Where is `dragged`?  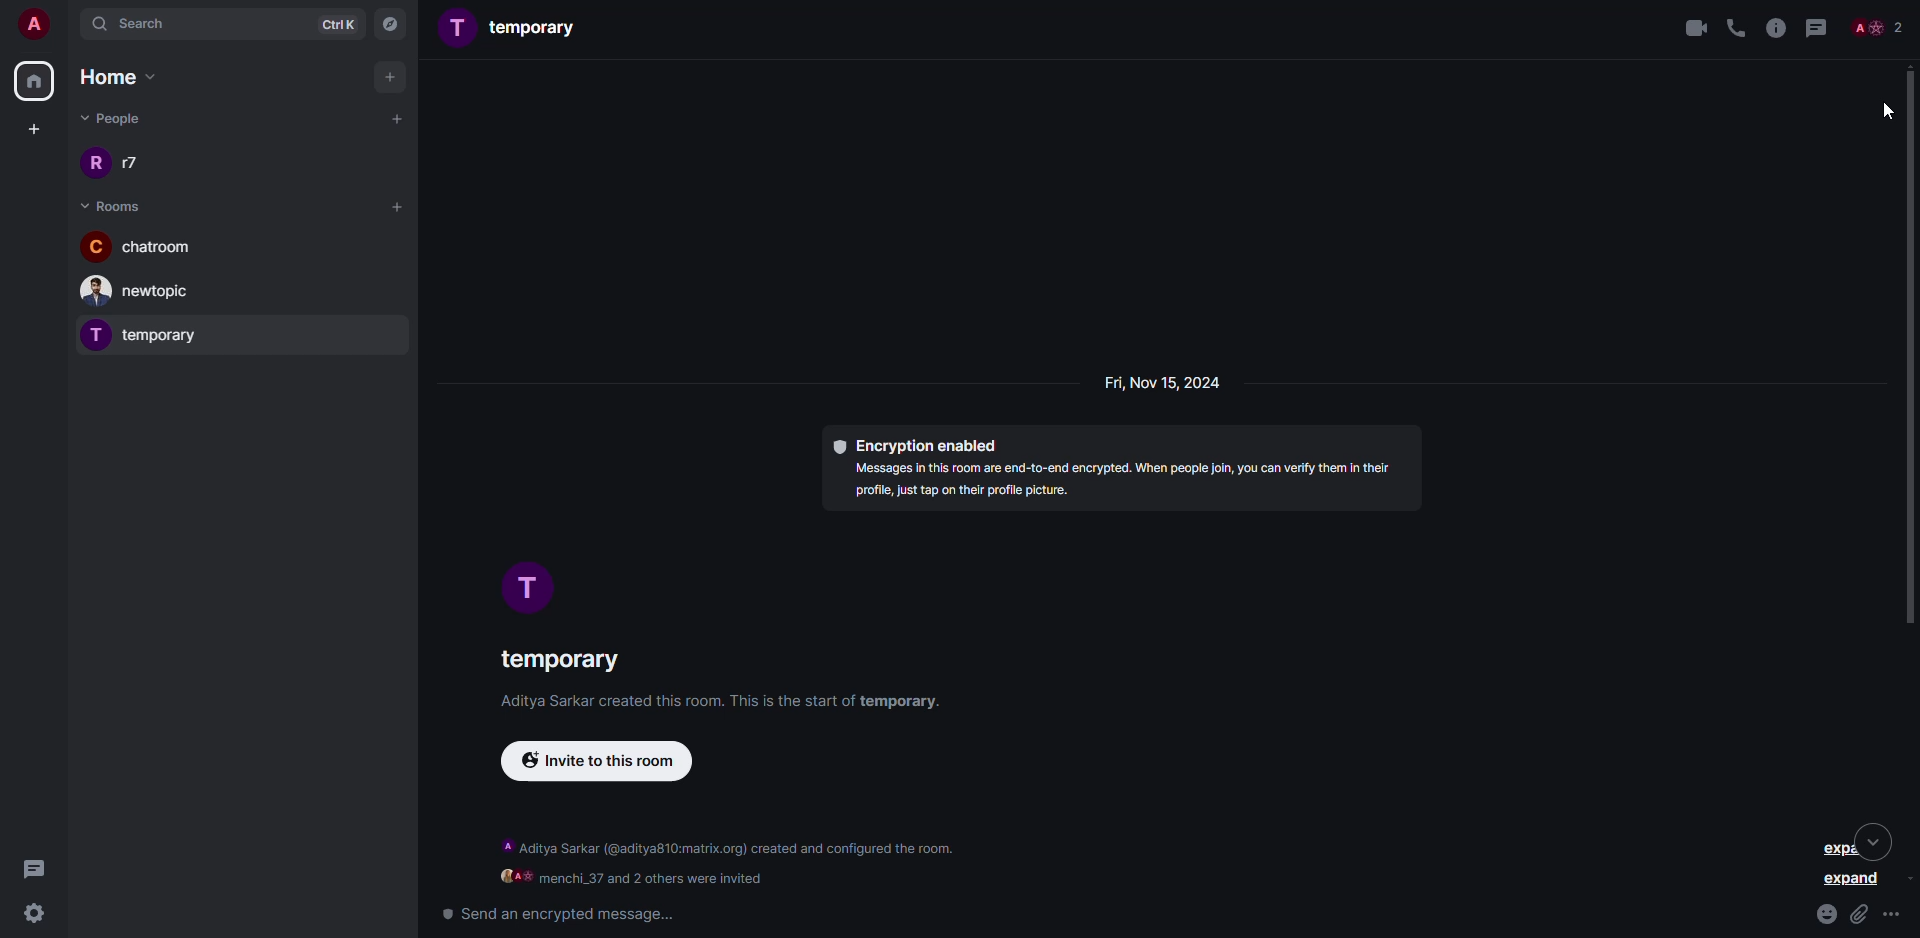 dragged is located at coordinates (1911, 348).